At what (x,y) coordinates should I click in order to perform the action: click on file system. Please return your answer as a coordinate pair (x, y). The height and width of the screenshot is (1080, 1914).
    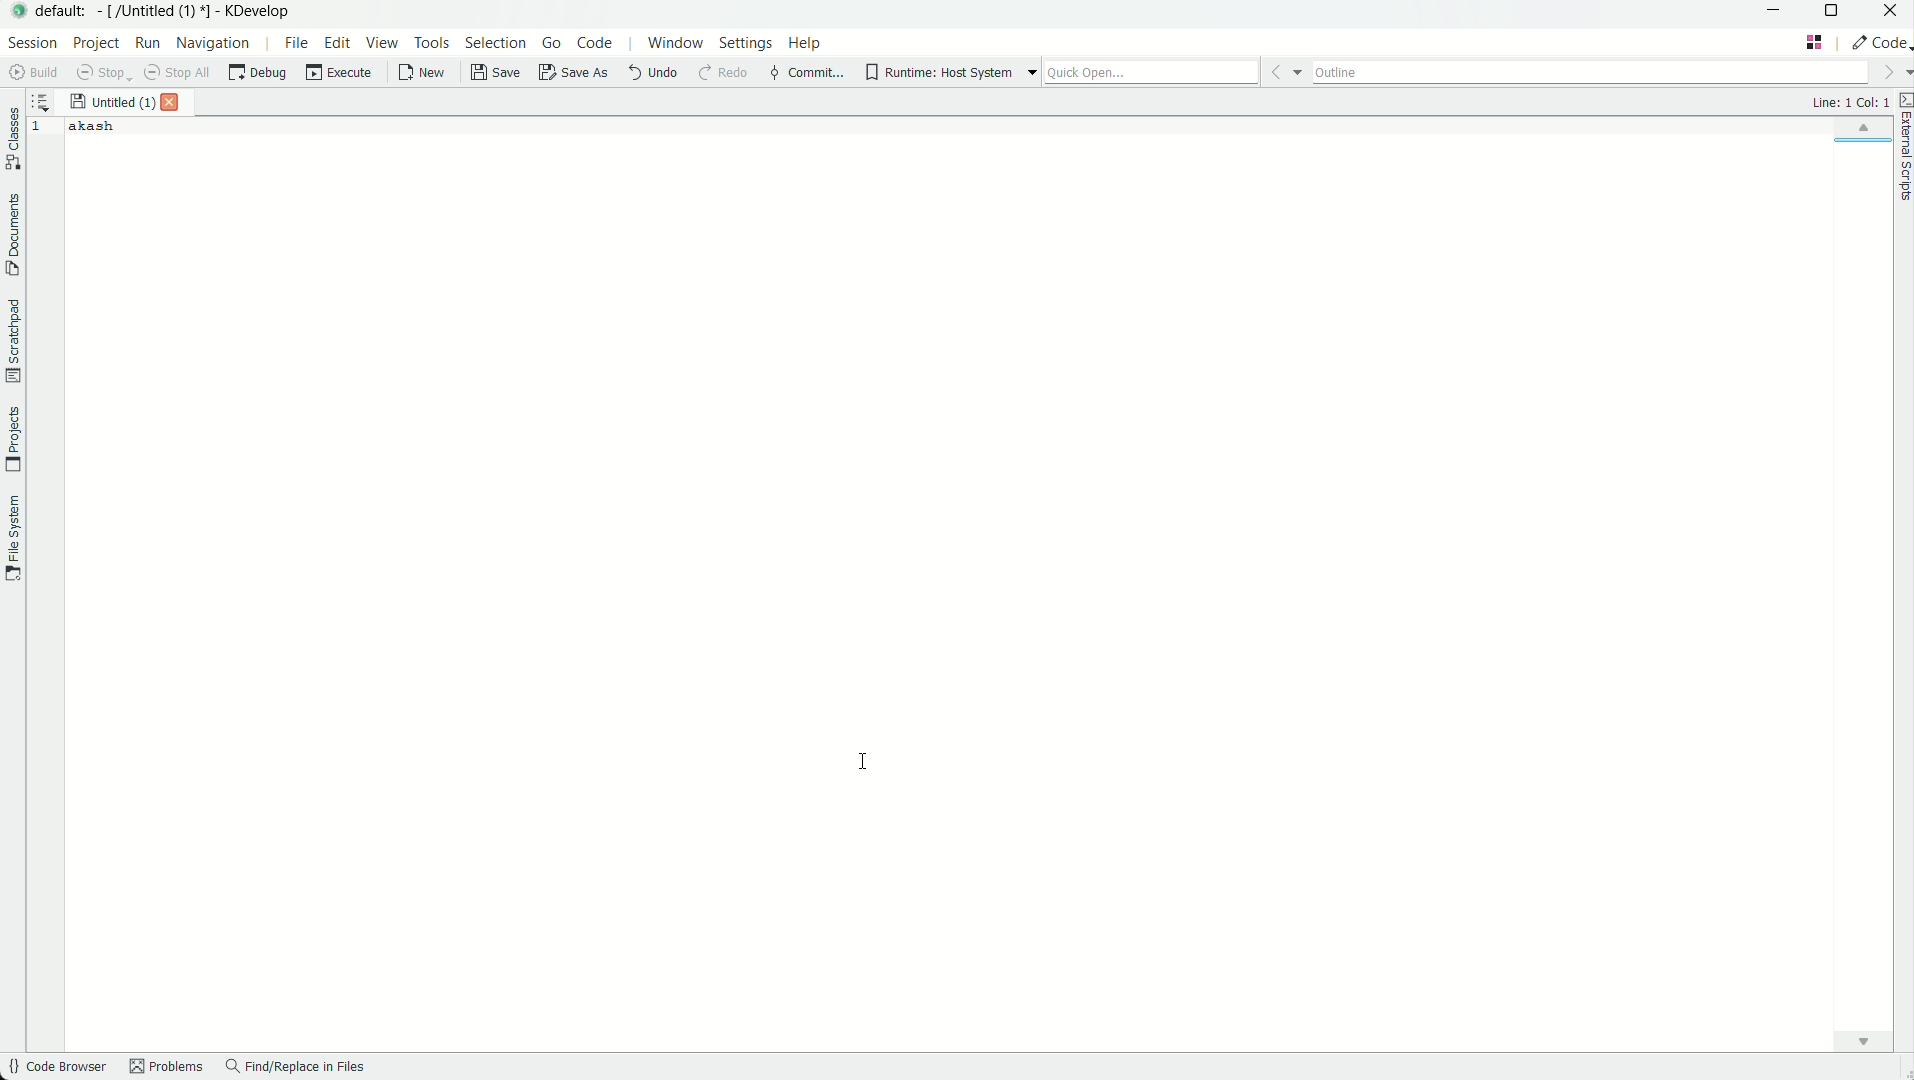
    Looking at the image, I should click on (12, 535).